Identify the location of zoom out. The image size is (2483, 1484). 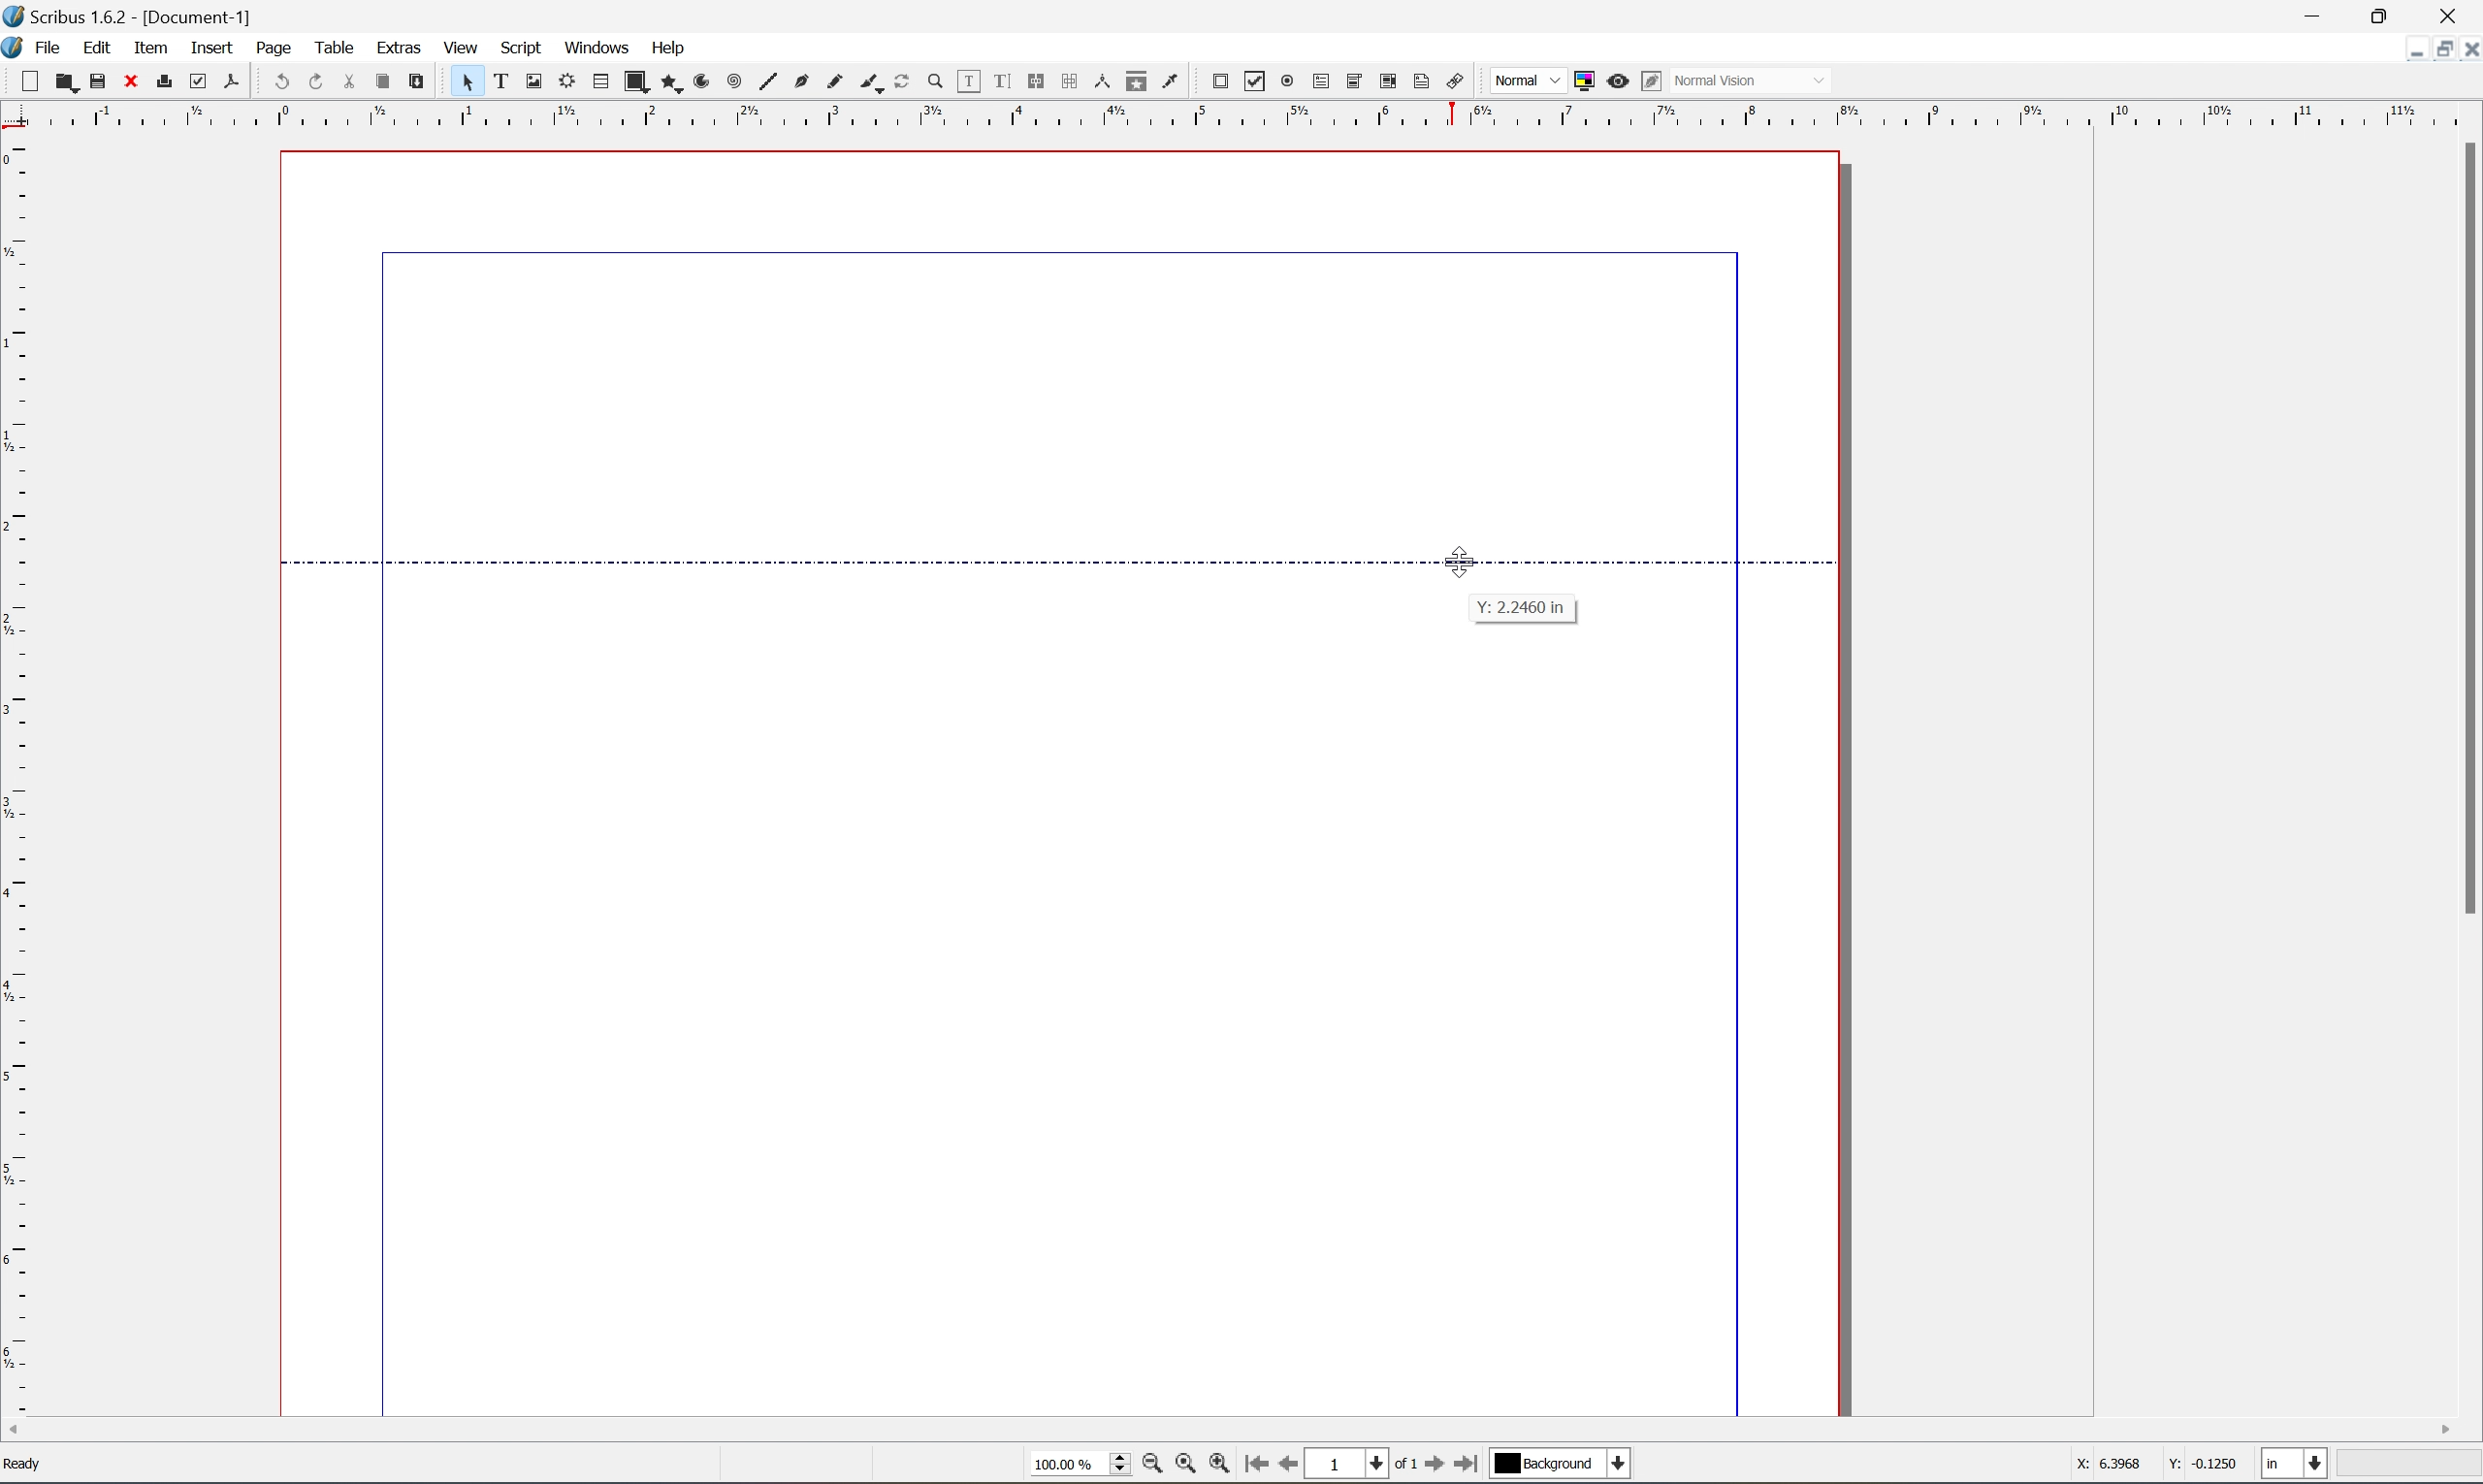
(1153, 1467).